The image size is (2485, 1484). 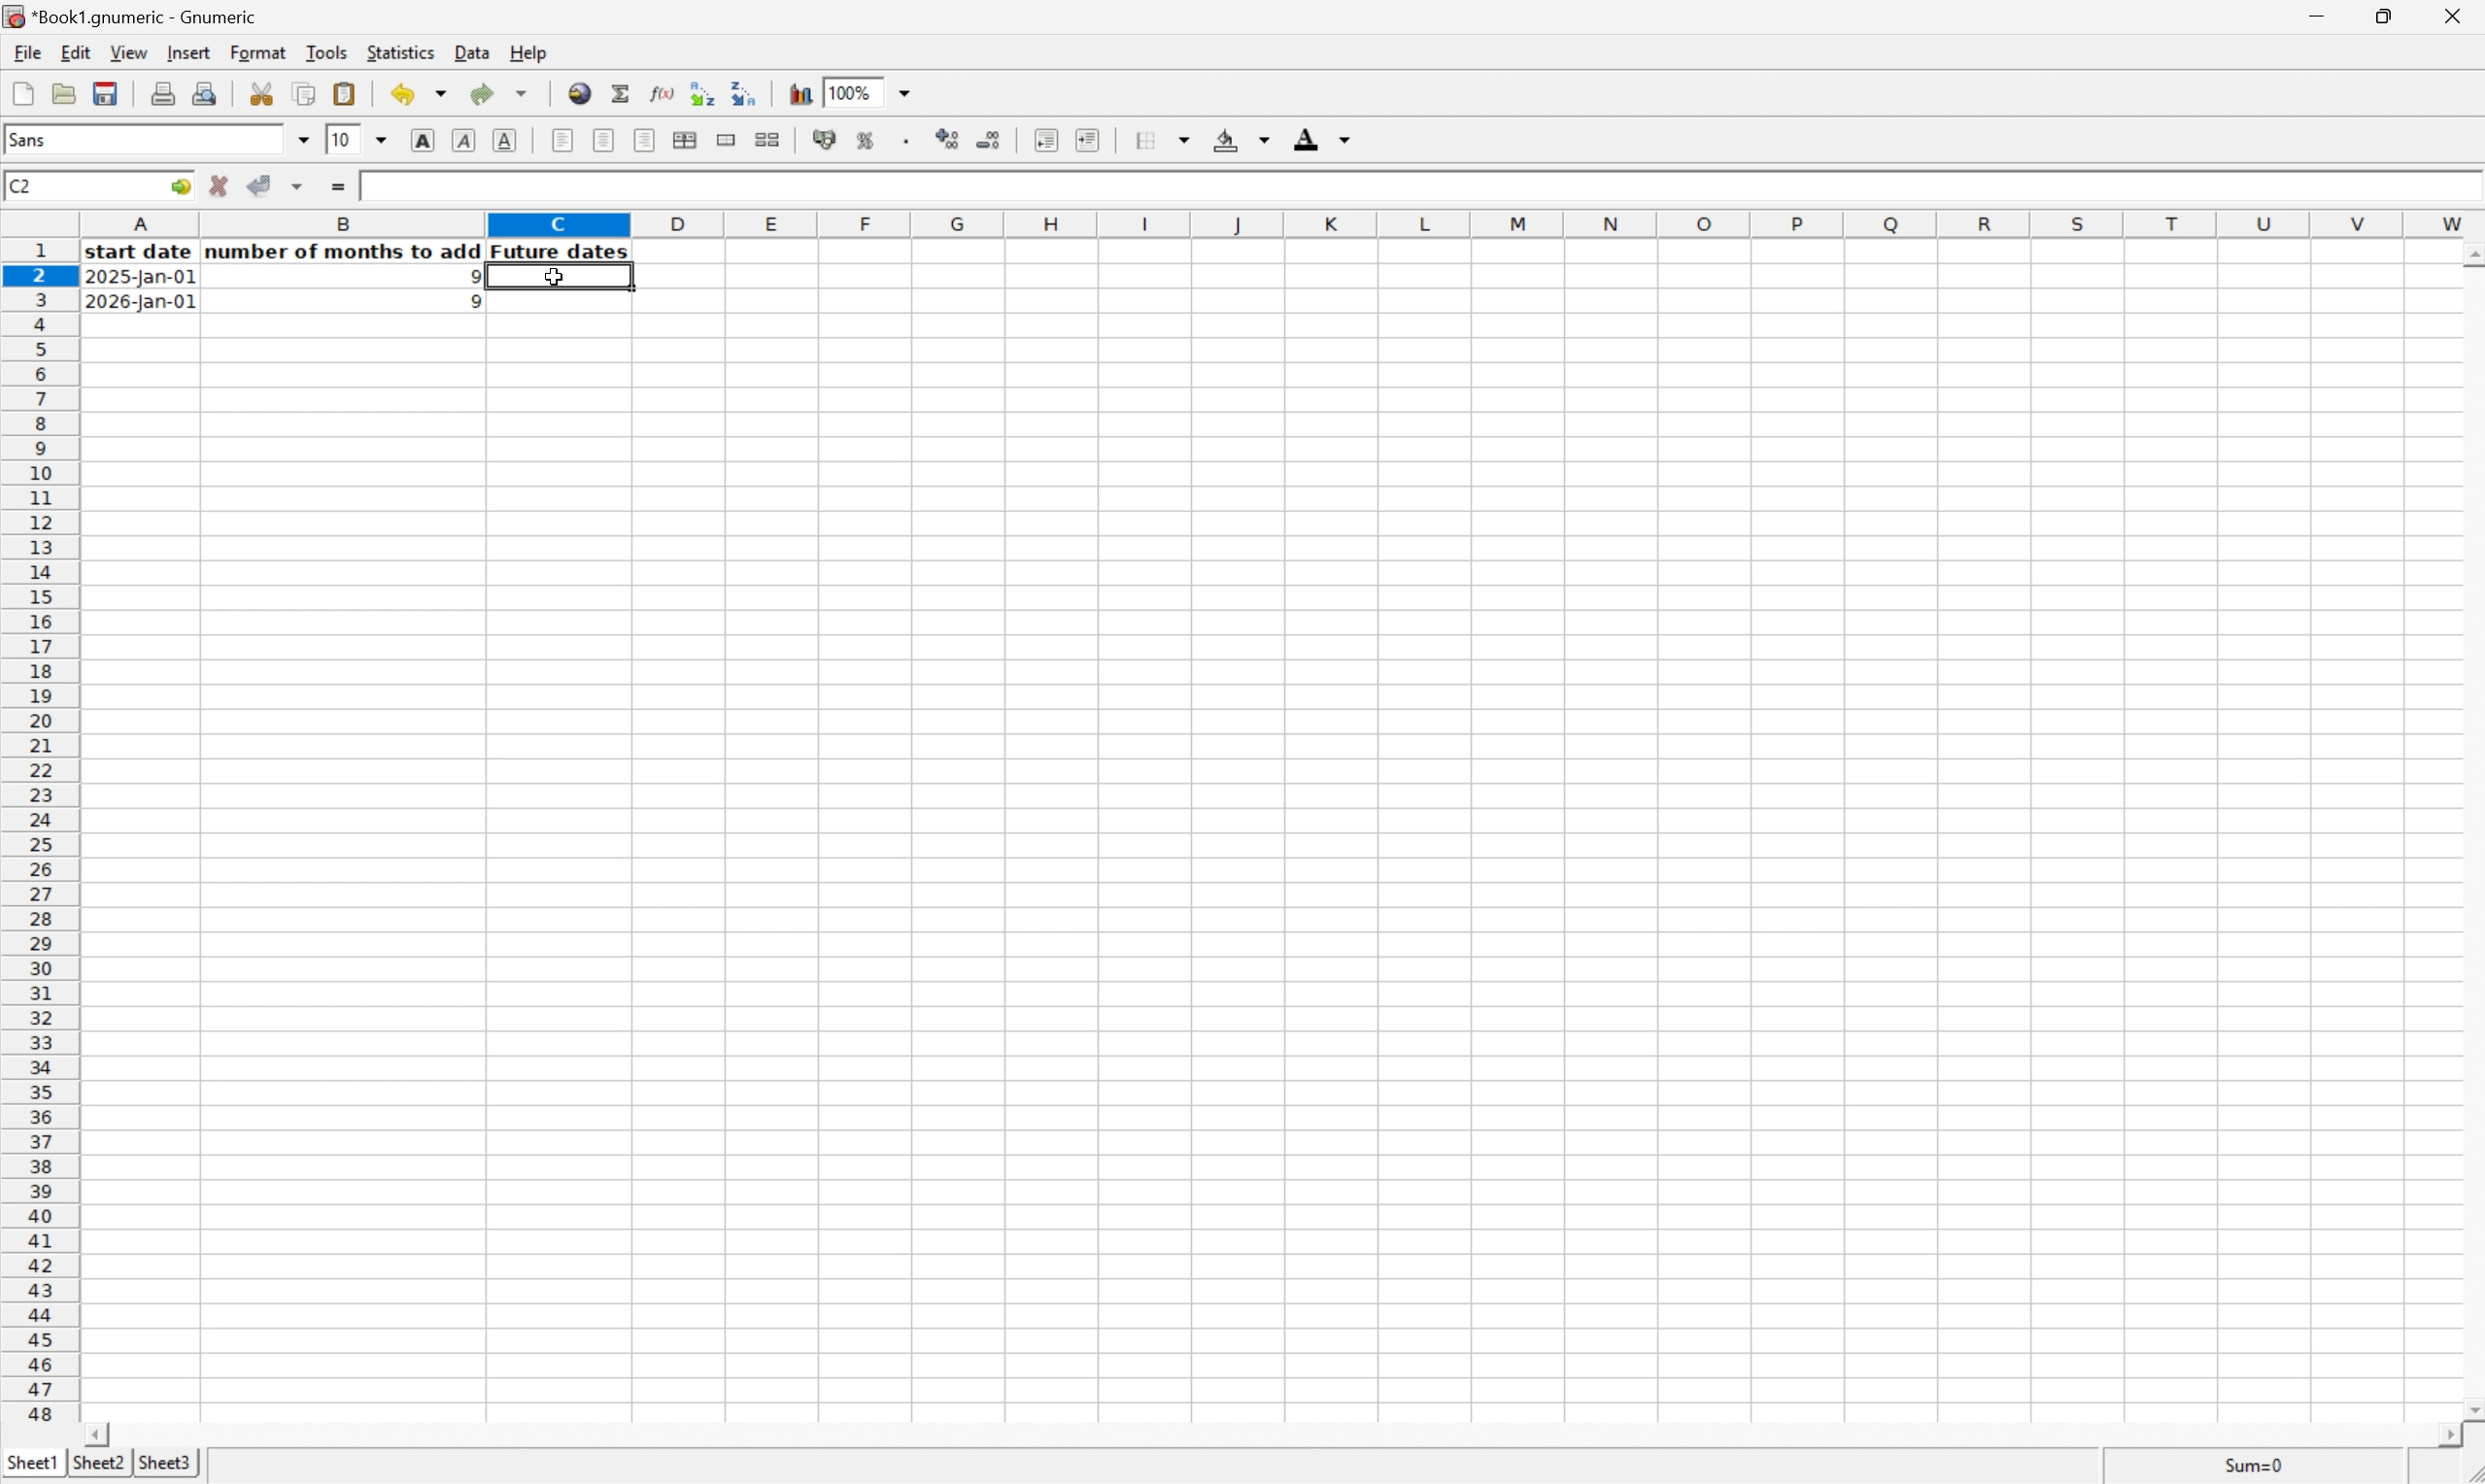 I want to click on number of months to add, so click(x=345, y=252).